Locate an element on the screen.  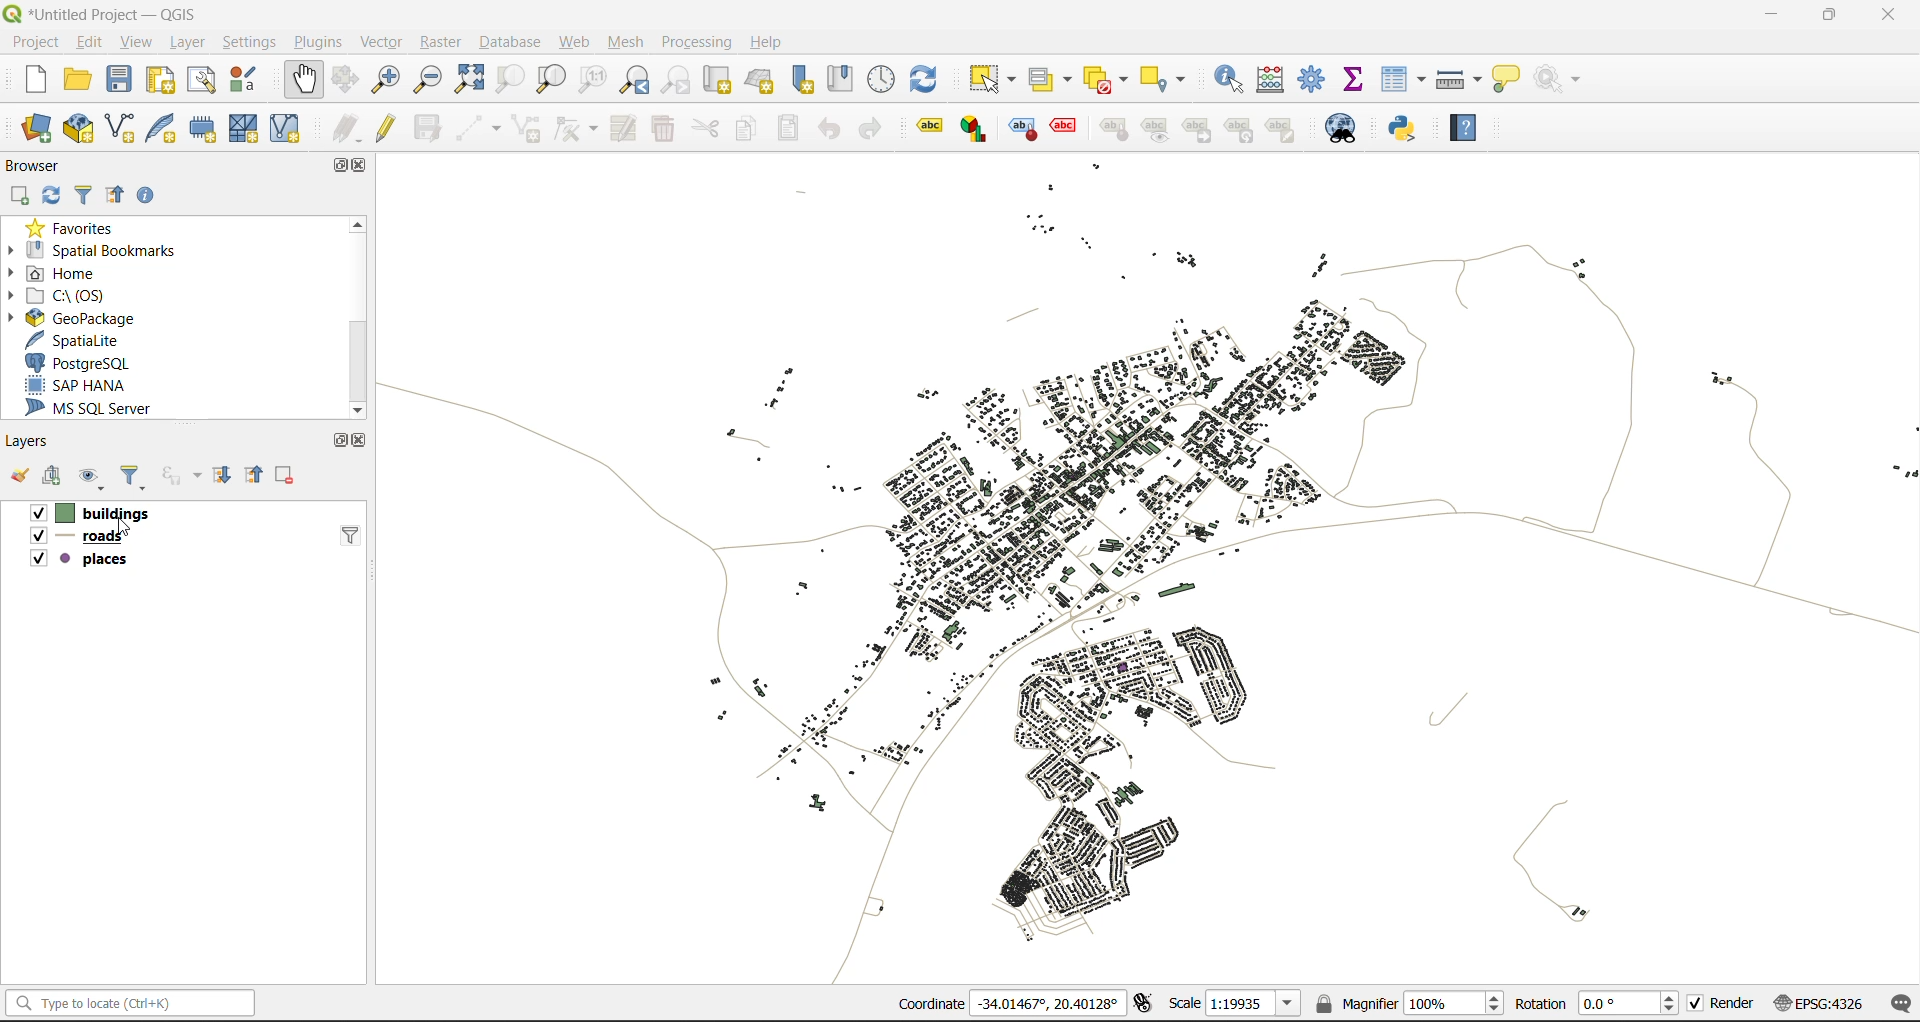
buildings is located at coordinates (90, 512).